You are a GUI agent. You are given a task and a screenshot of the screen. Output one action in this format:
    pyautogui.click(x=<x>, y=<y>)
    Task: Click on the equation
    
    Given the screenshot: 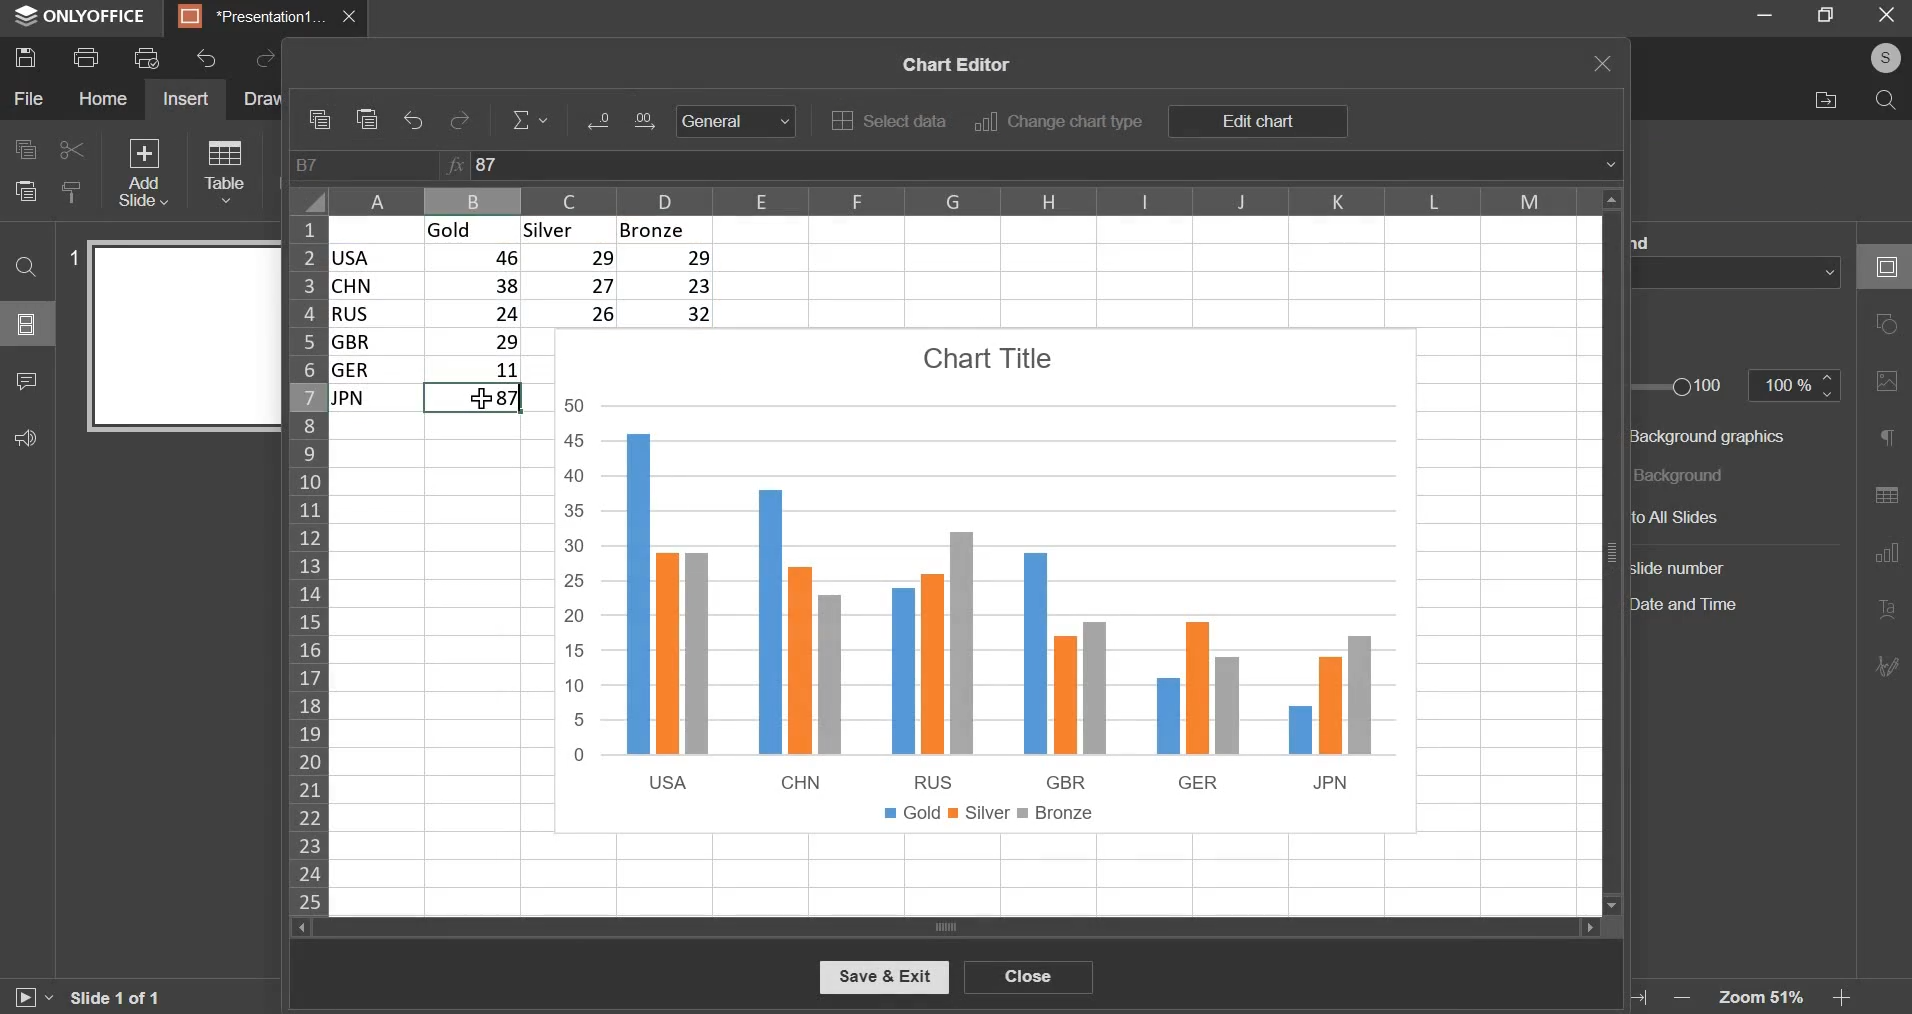 What is the action you would take?
    pyautogui.click(x=531, y=120)
    